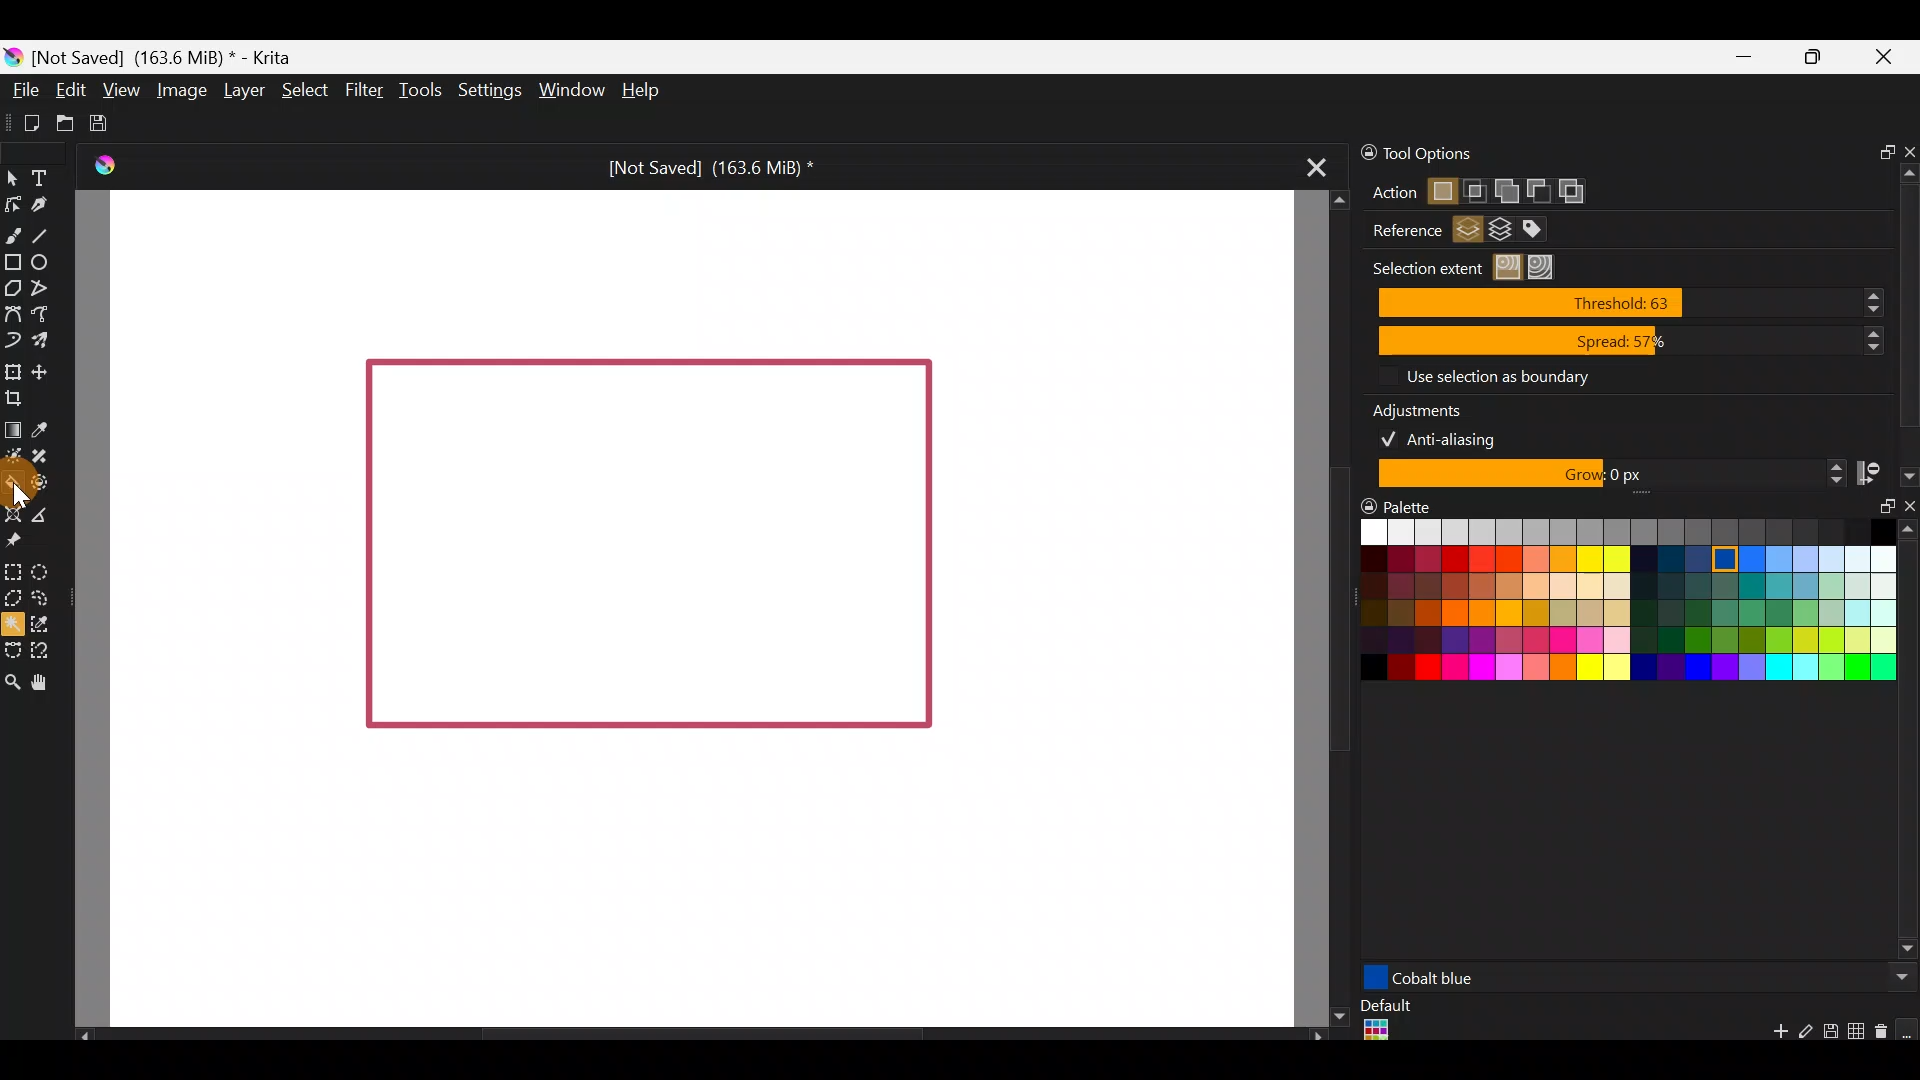 The width and height of the screenshot is (1920, 1080). I want to click on Stop growing at the darkest/and or most opaque pixels, so click(1885, 472).